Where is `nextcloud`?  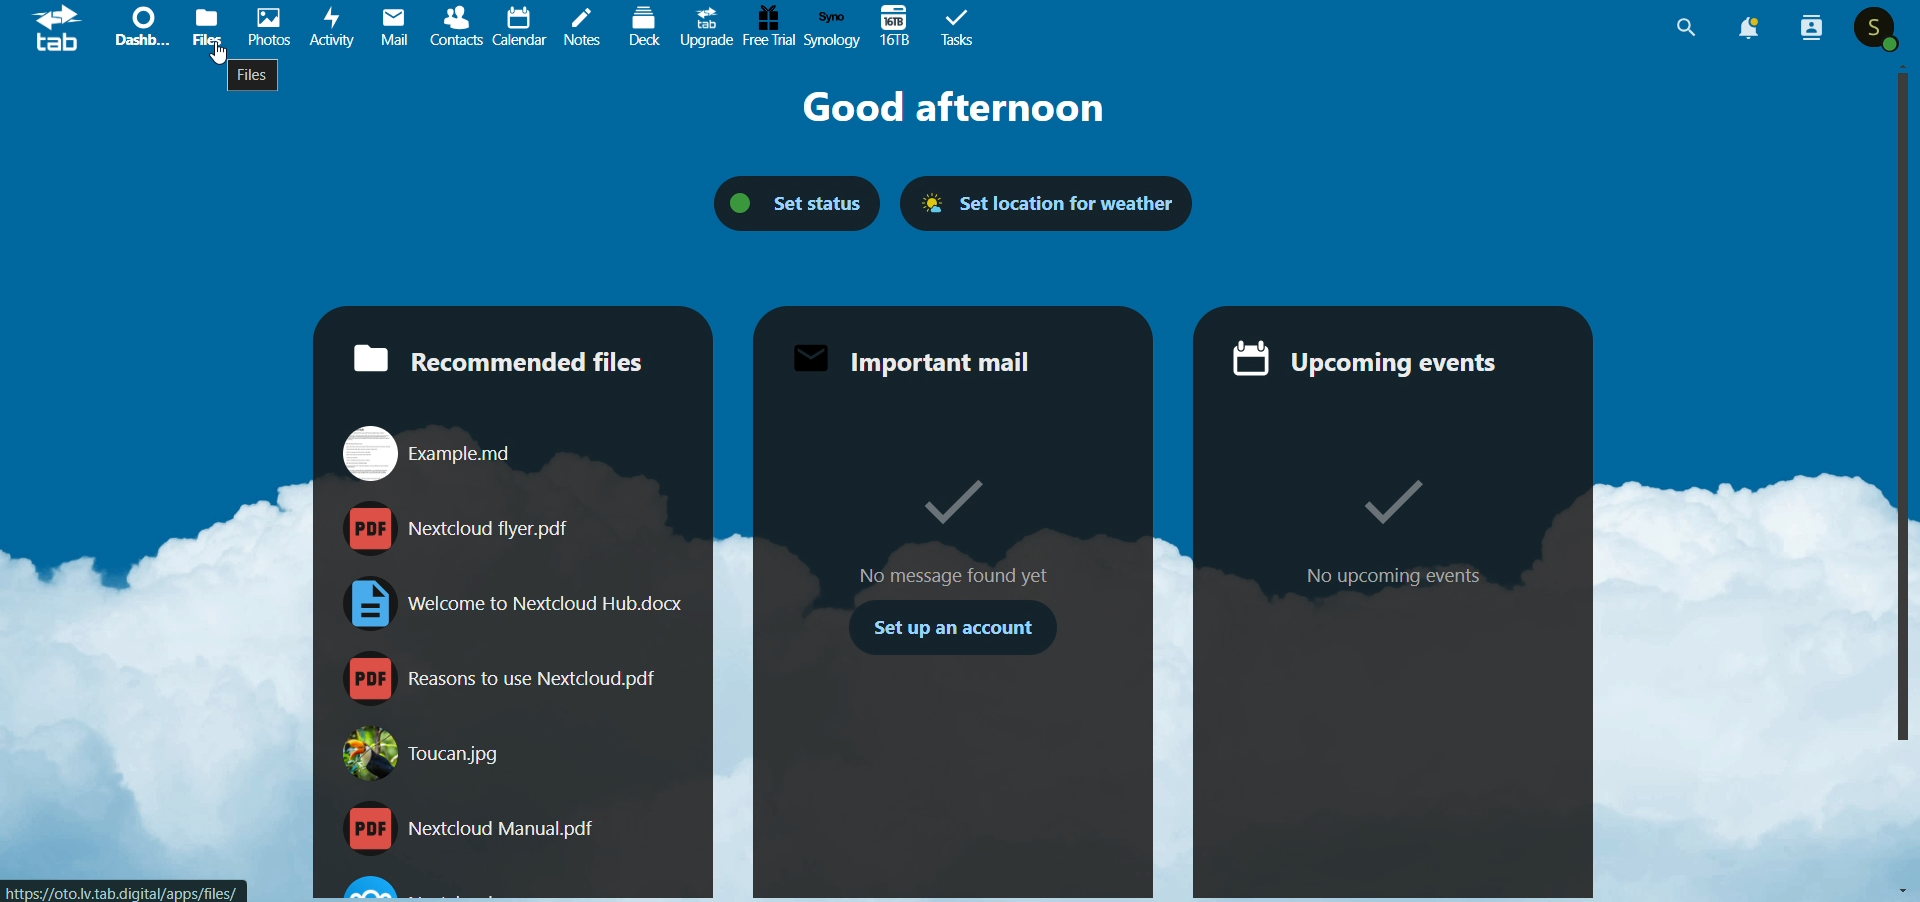
nextcloud is located at coordinates (472, 829).